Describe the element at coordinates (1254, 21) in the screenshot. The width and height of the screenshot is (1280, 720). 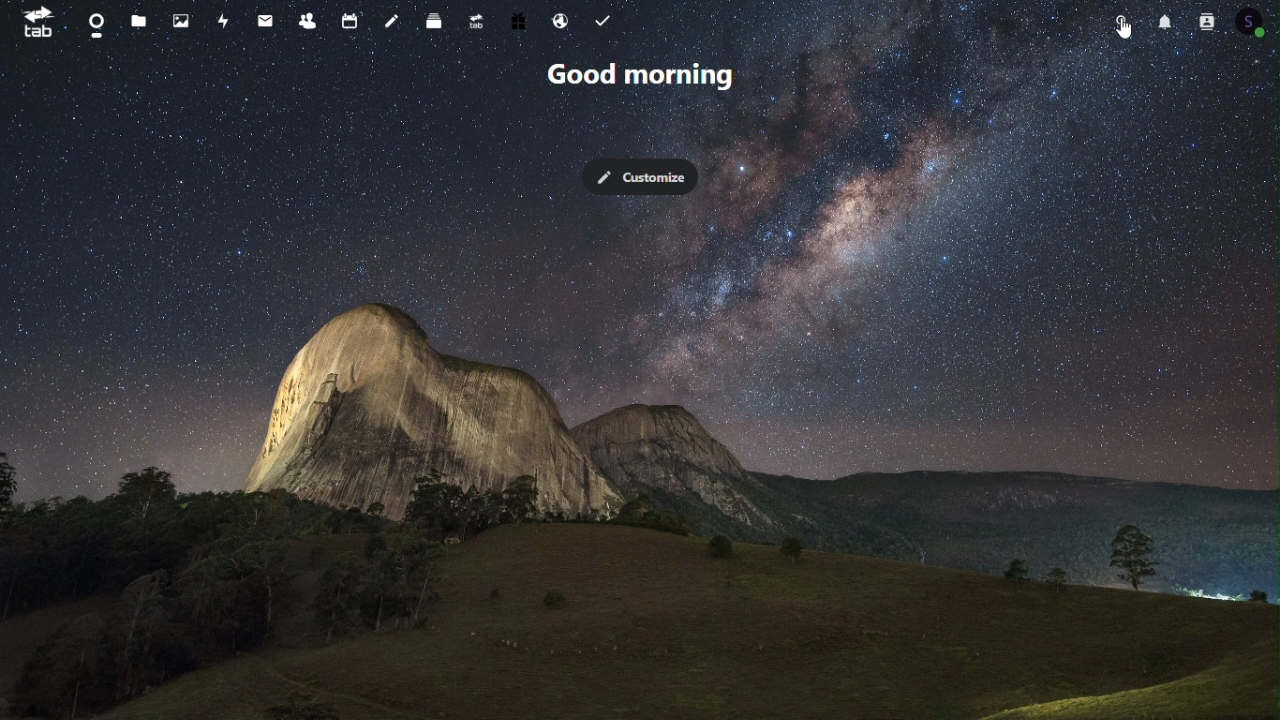
I see `Account icon ` at that location.